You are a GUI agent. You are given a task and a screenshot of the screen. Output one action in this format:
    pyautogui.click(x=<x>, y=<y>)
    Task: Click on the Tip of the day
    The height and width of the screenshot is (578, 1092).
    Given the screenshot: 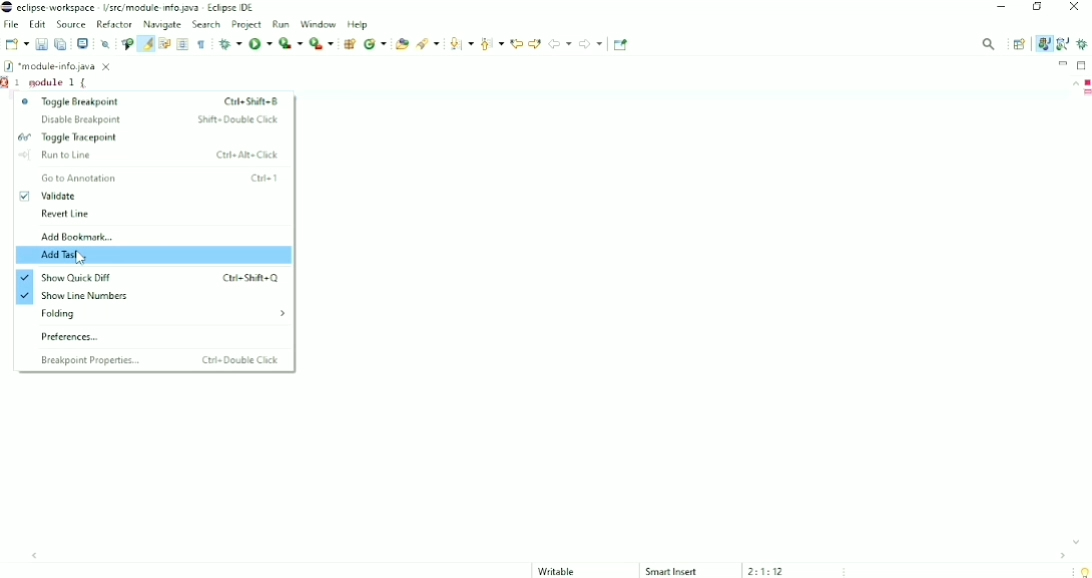 What is the action you would take?
    pyautogui.click(x=1083, y=572)
    